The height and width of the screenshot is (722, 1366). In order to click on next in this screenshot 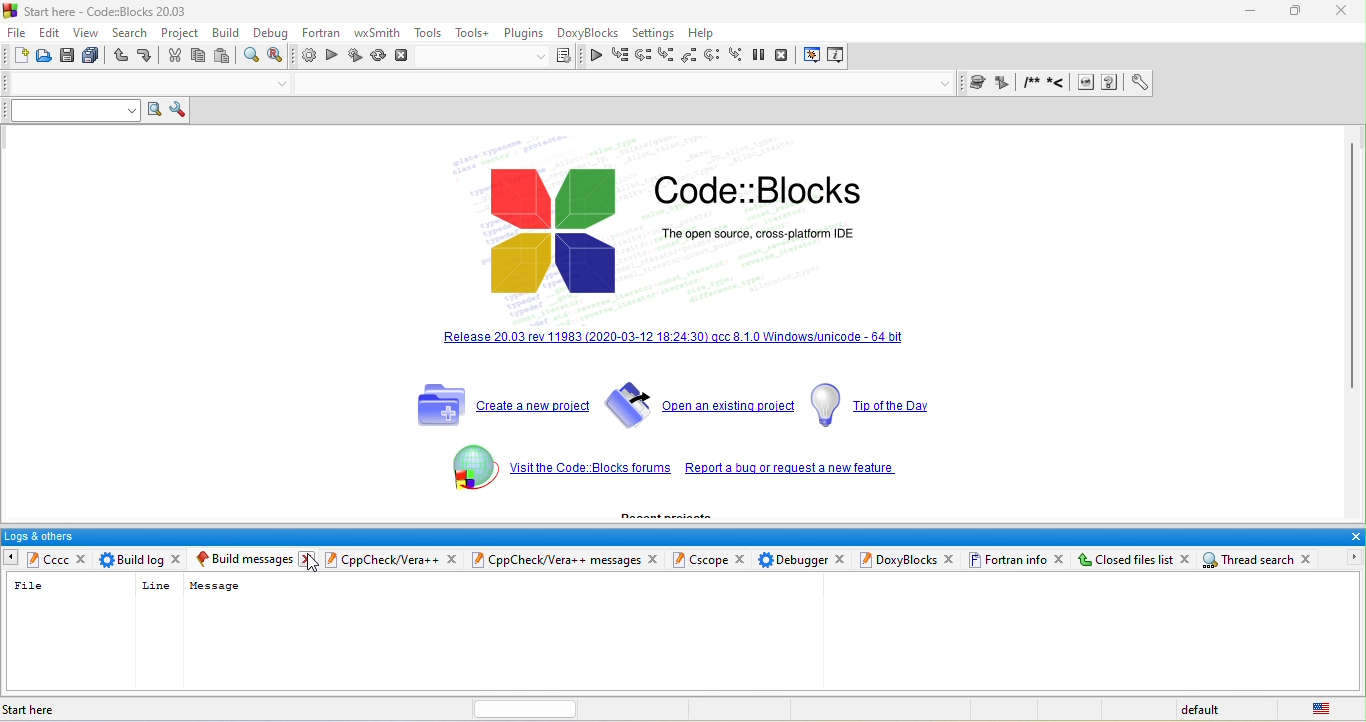, I will do `click(1348, 557)`.